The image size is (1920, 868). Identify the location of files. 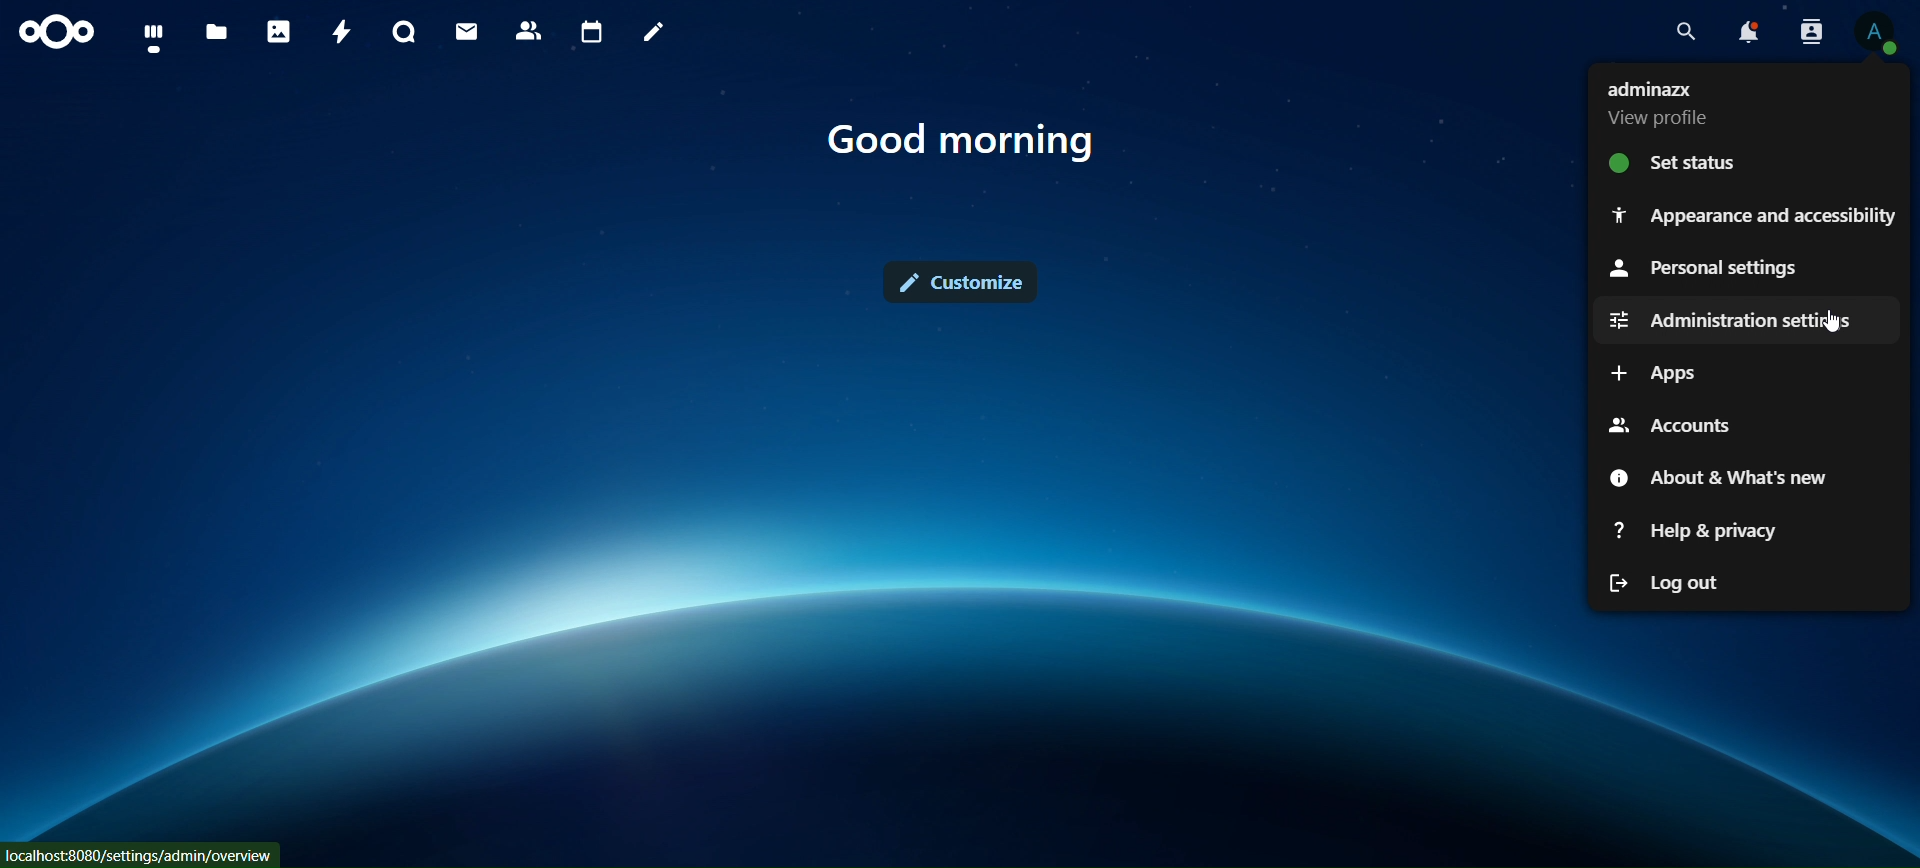
(220, 33).